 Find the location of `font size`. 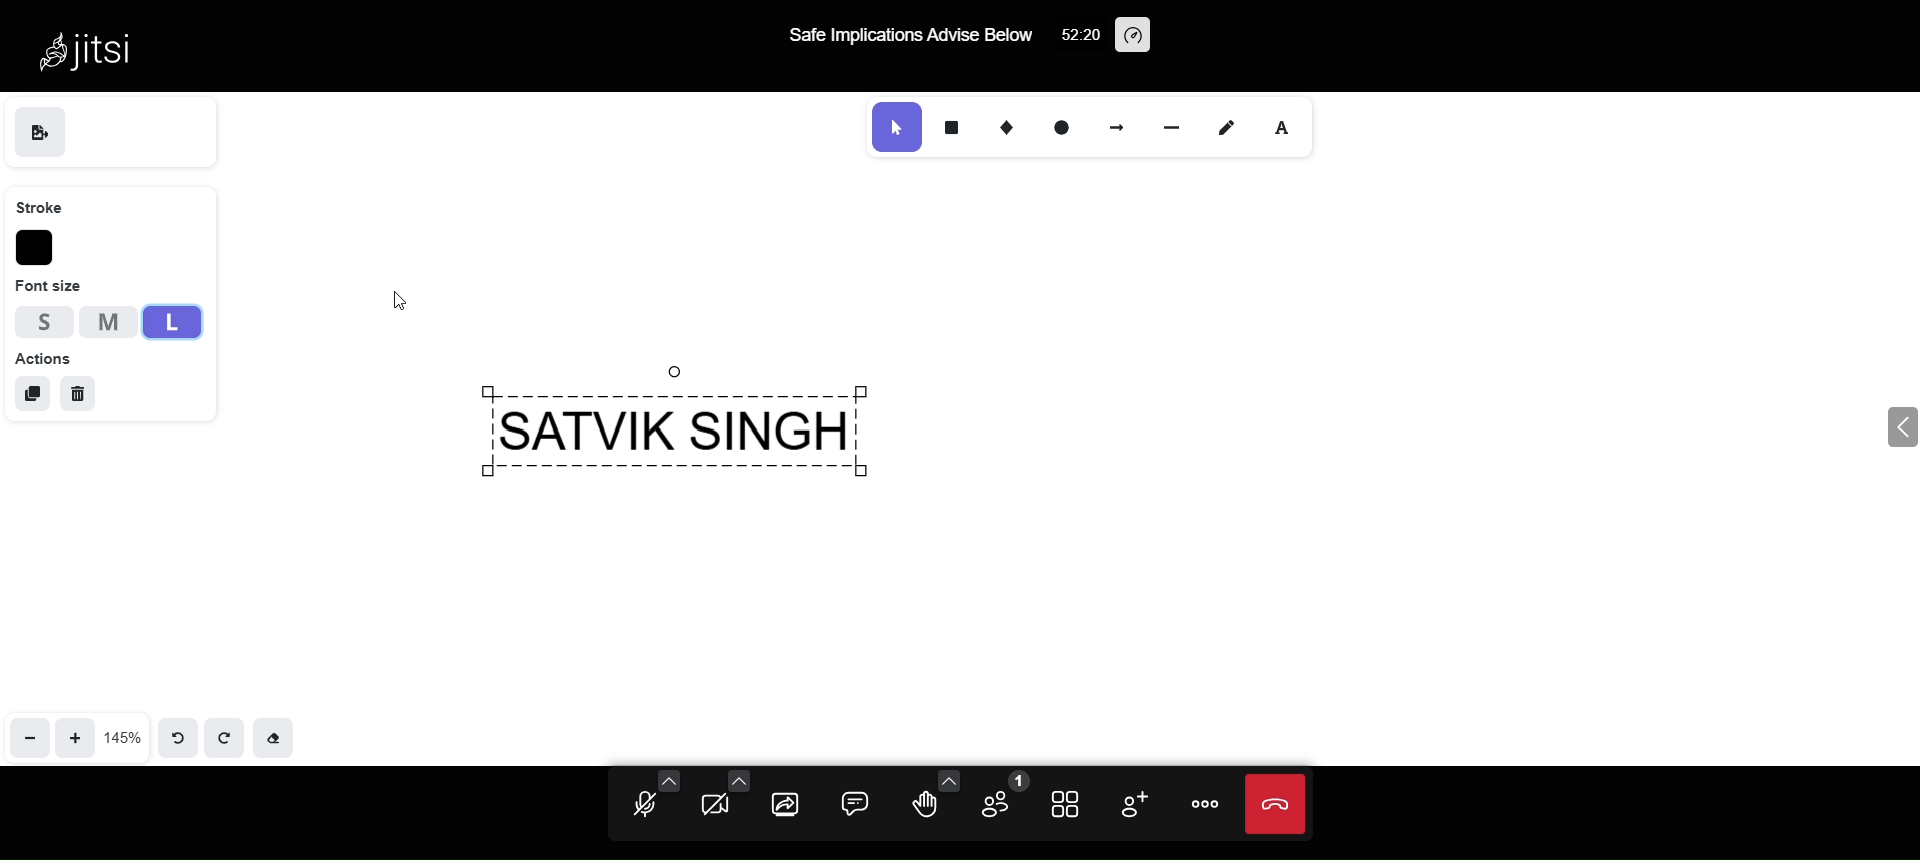

font size is located at coordinates (49, 286).